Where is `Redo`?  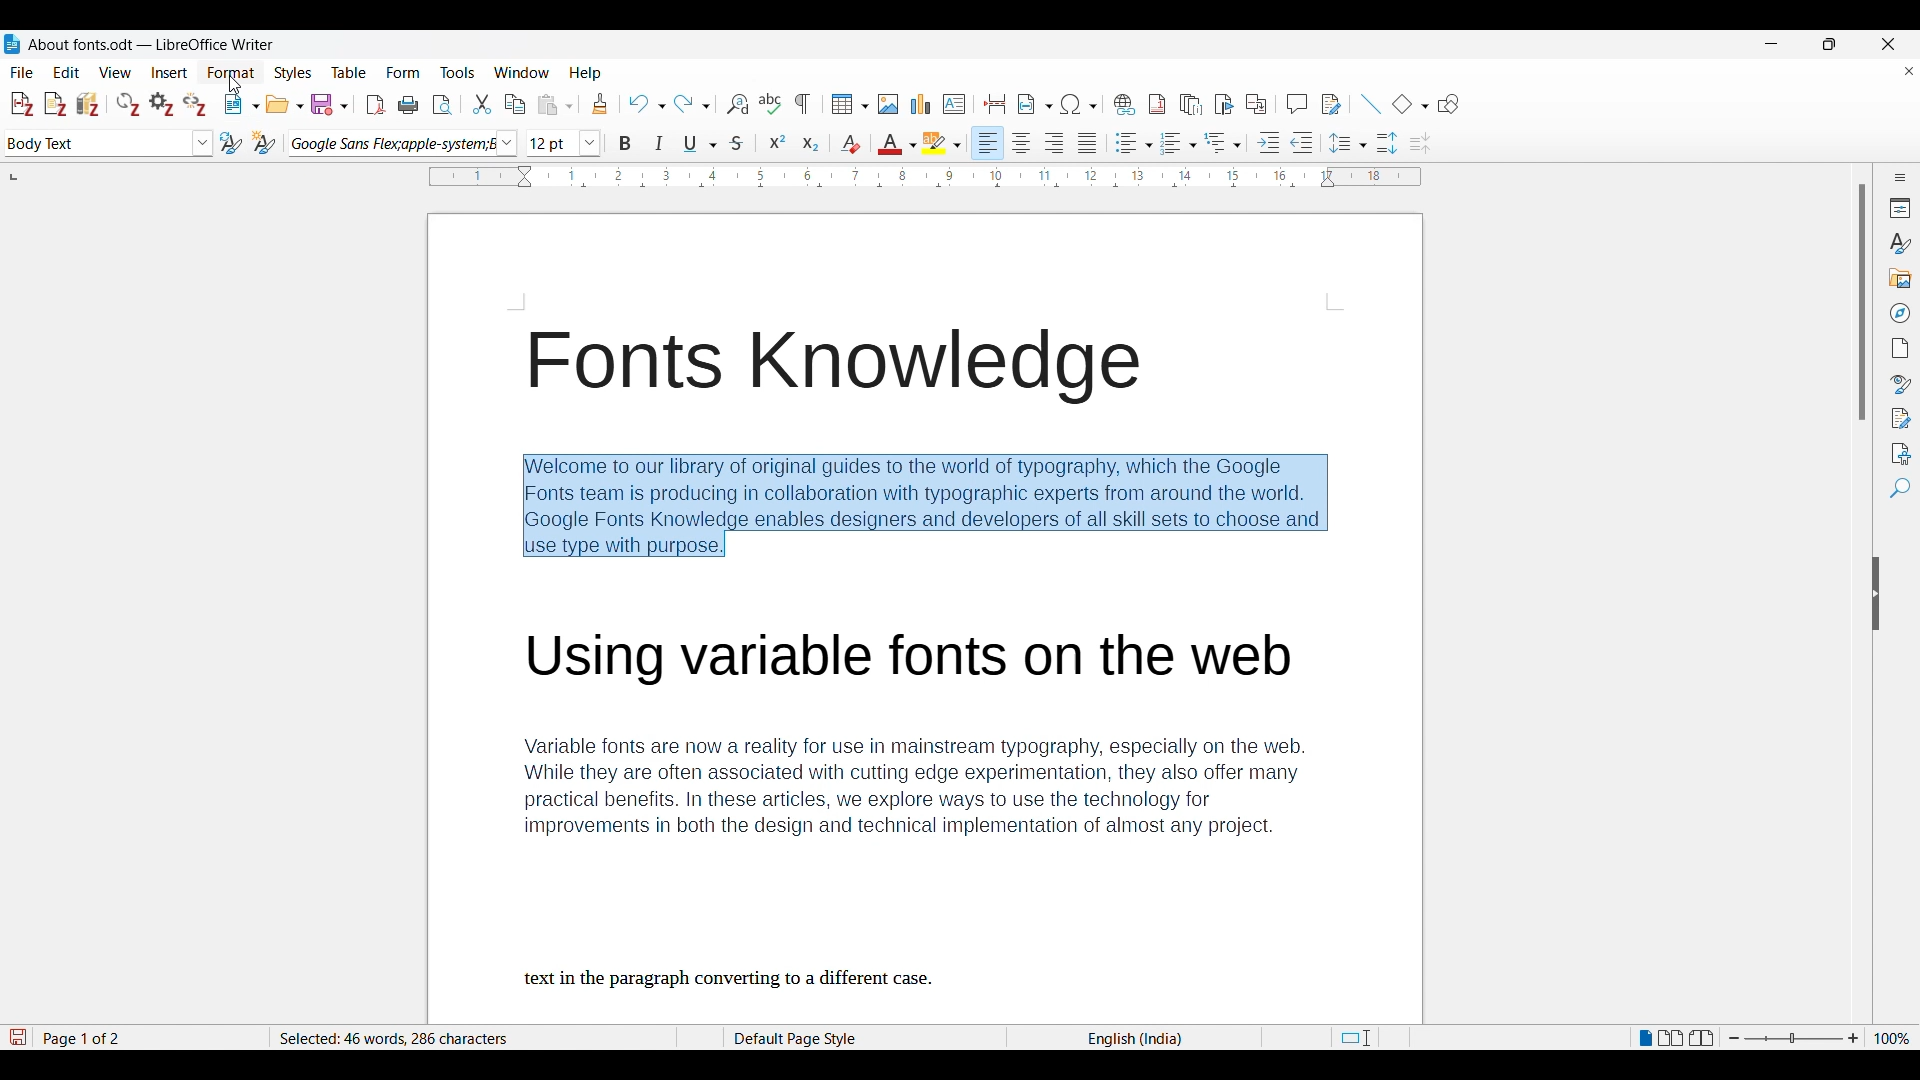 Redo is located at coordinates (692, 104).